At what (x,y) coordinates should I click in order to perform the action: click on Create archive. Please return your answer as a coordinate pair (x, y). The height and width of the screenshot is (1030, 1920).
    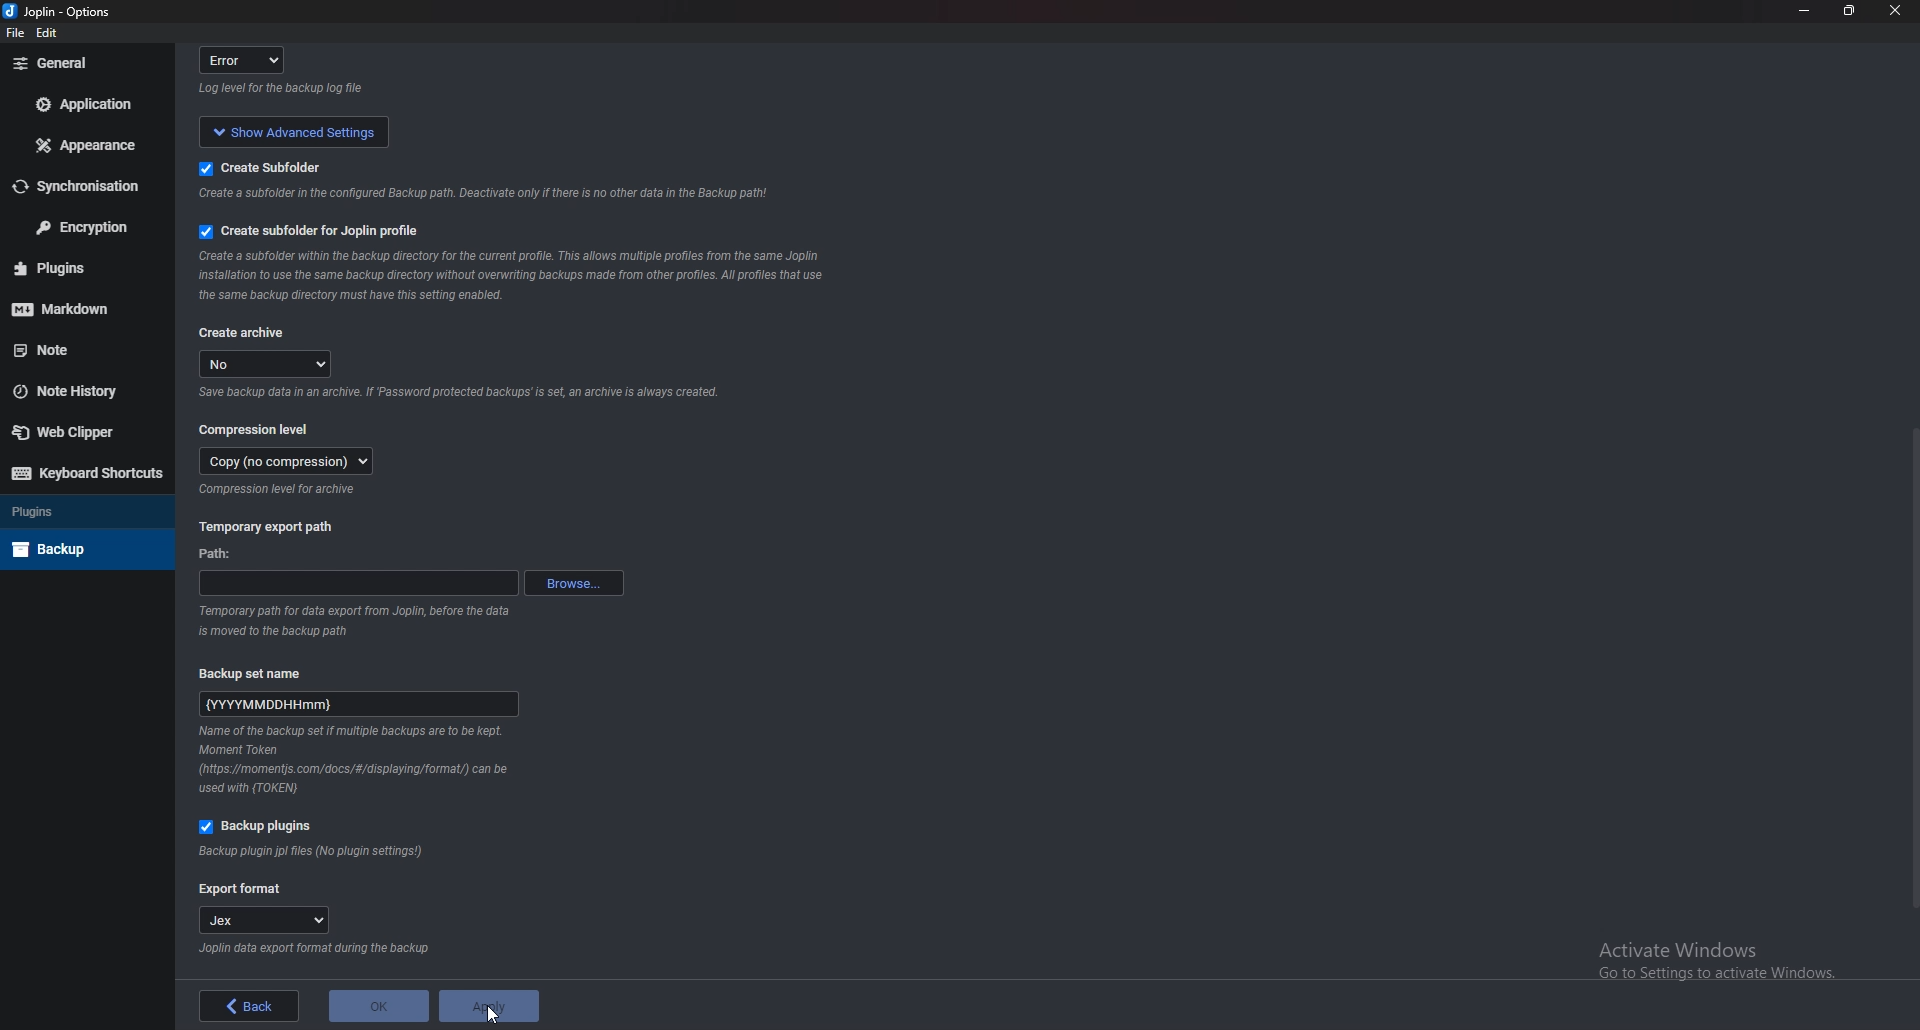
    Looking at the image, I should click on (243, 334).